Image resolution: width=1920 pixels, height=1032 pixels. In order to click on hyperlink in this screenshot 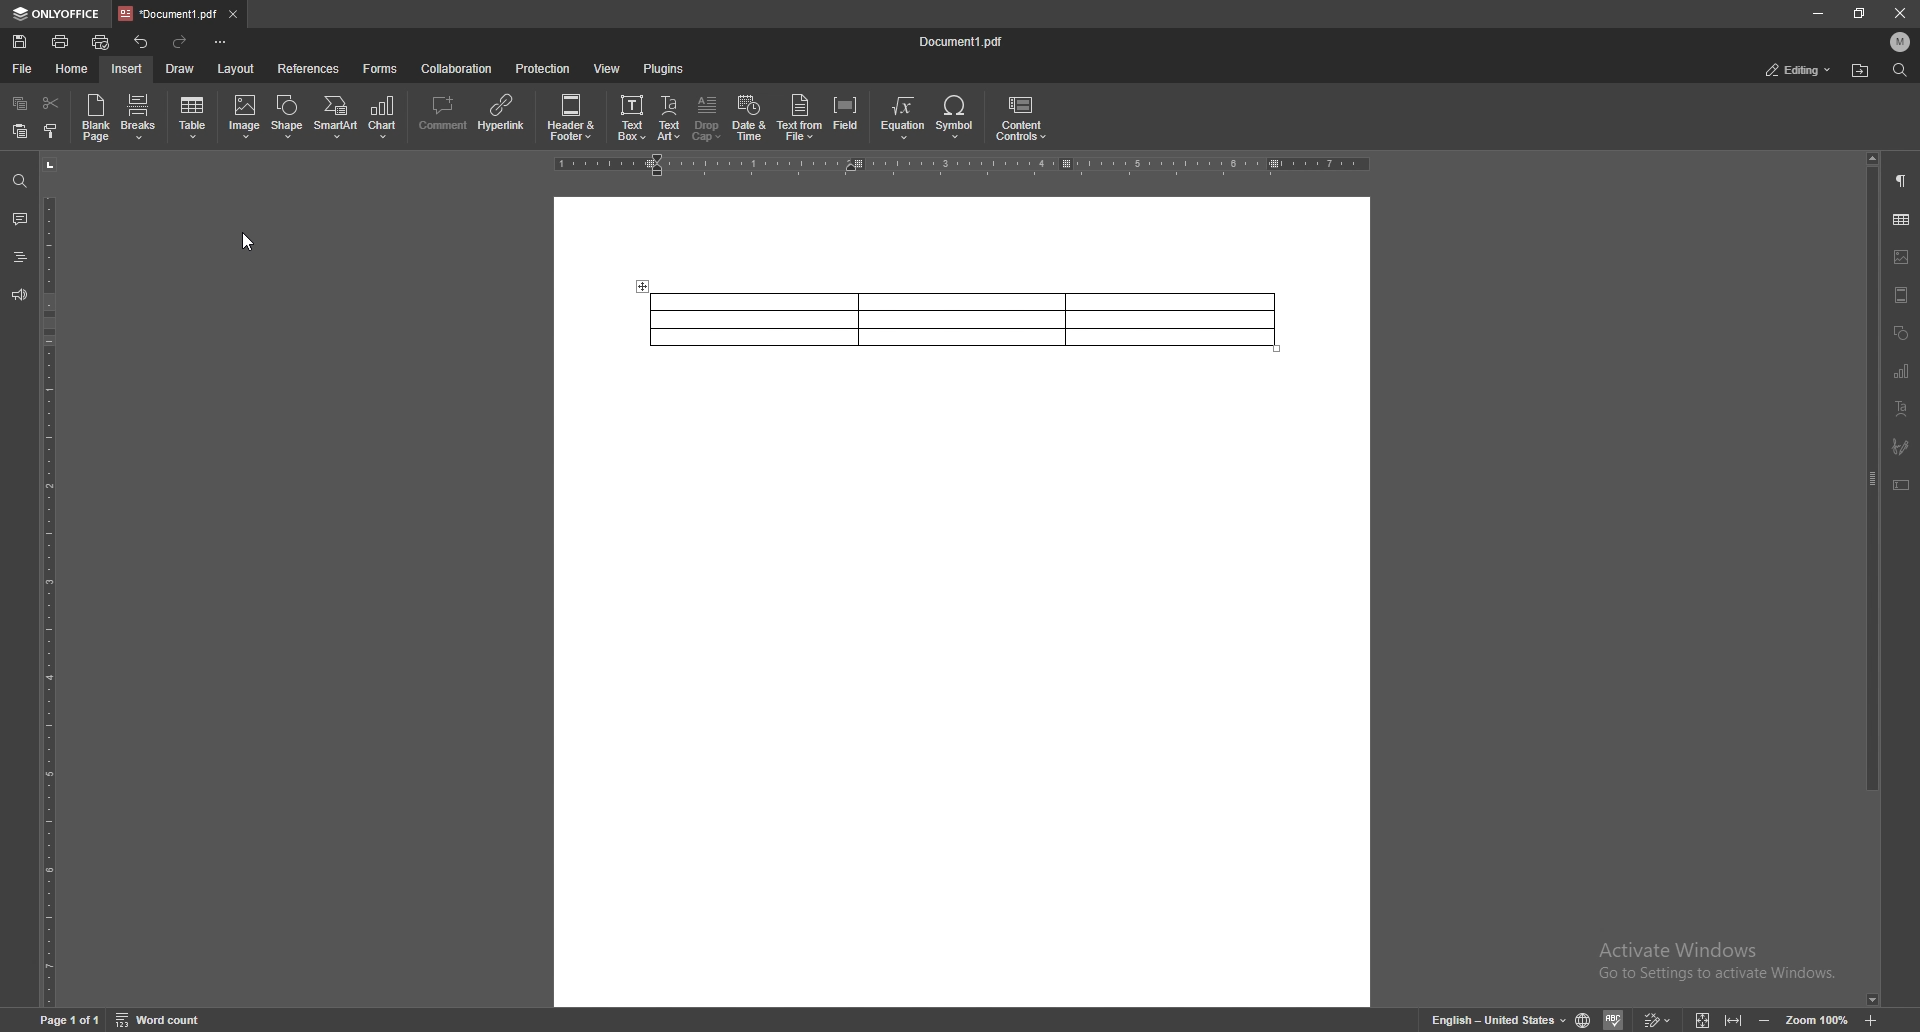, I will do `click(502, 116)`.